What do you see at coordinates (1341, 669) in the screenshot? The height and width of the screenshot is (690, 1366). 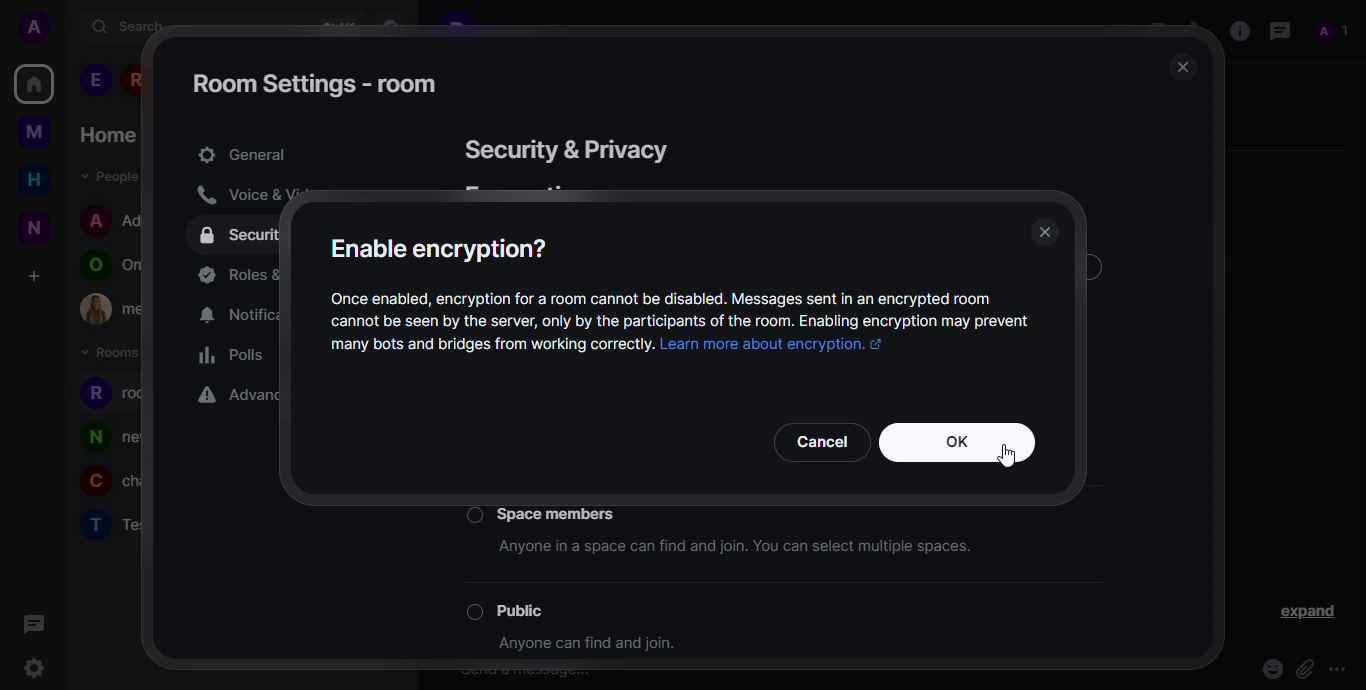 I see `more` at bounding box center [1341, 669].